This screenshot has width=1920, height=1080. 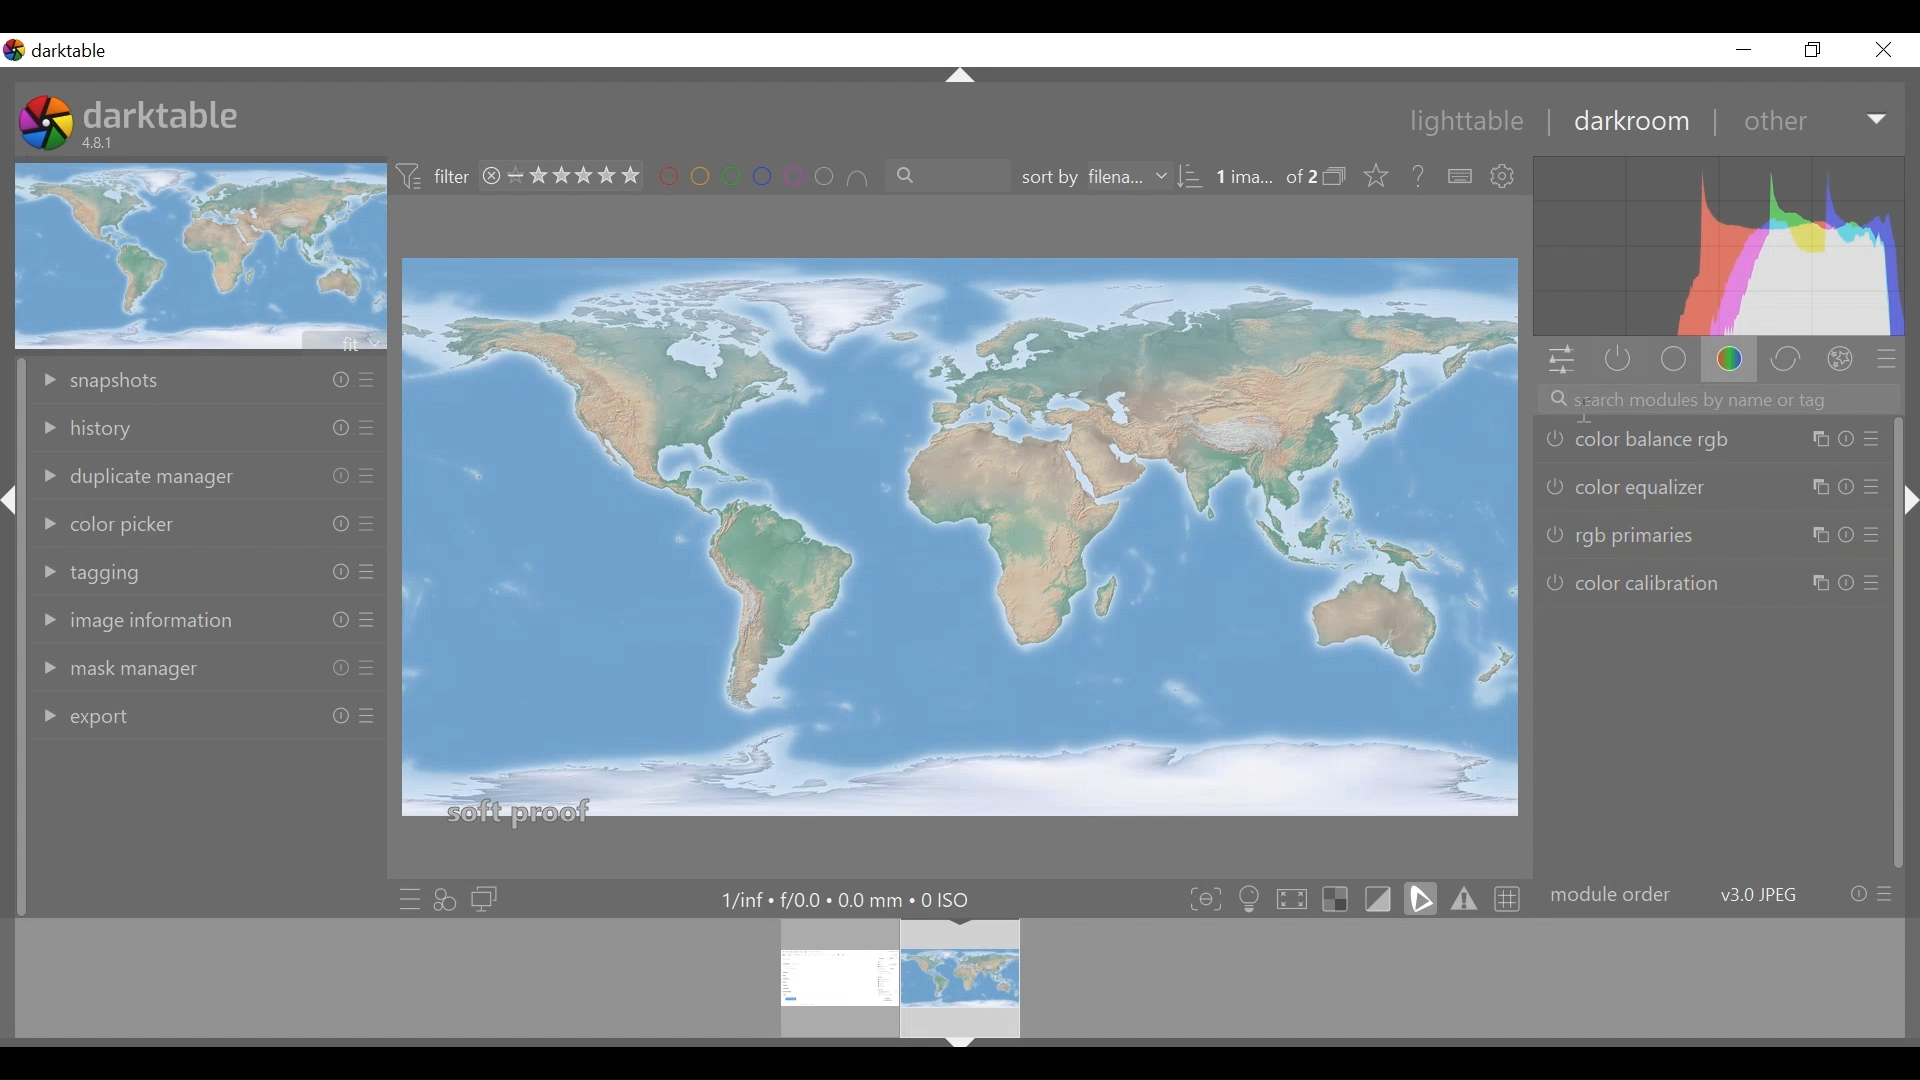 What do you see at coordinates (1884, 49) in the screenshot?
I see `Close` at bounding box center [1884, 49].